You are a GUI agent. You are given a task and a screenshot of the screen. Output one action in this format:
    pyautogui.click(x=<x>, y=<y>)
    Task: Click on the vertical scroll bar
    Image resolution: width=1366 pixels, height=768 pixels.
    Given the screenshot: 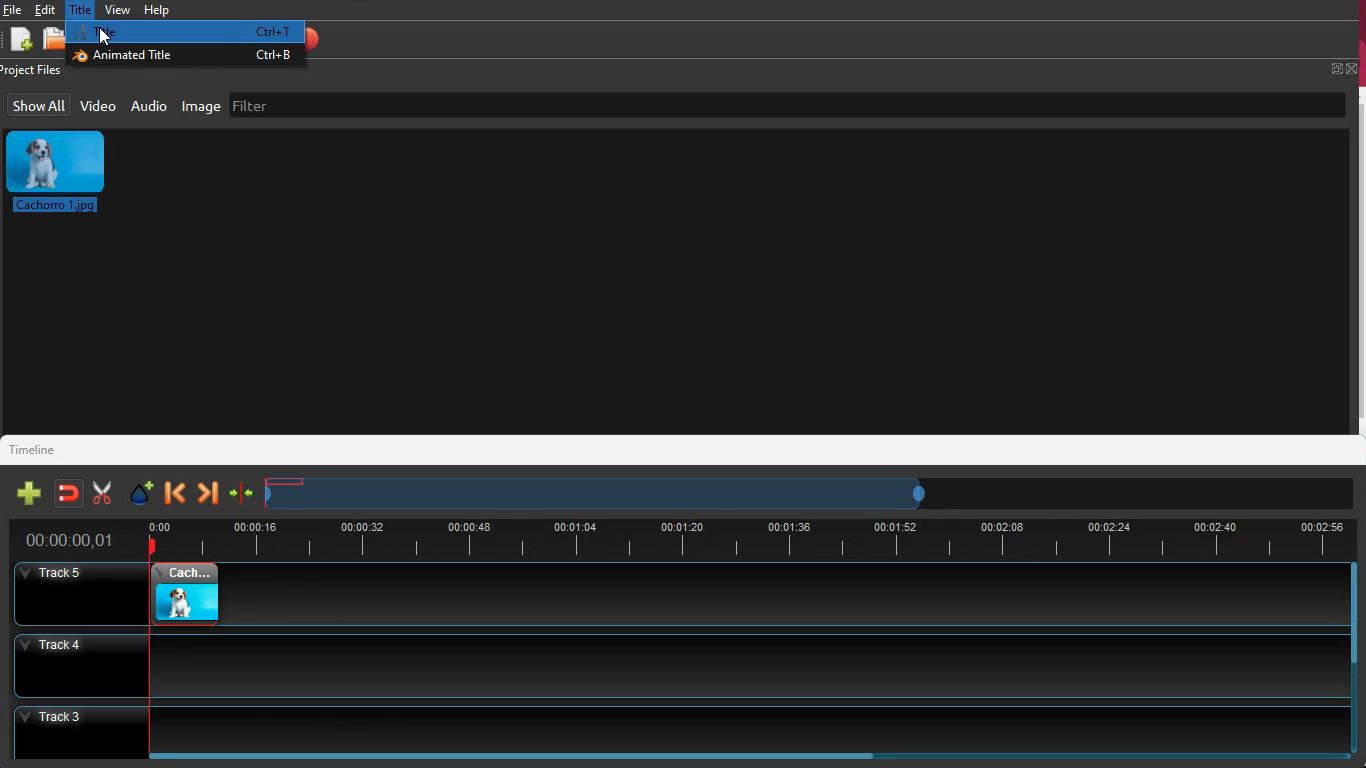 What is the action you would take?
    pyautogui.click(x=1357, y=260)
    